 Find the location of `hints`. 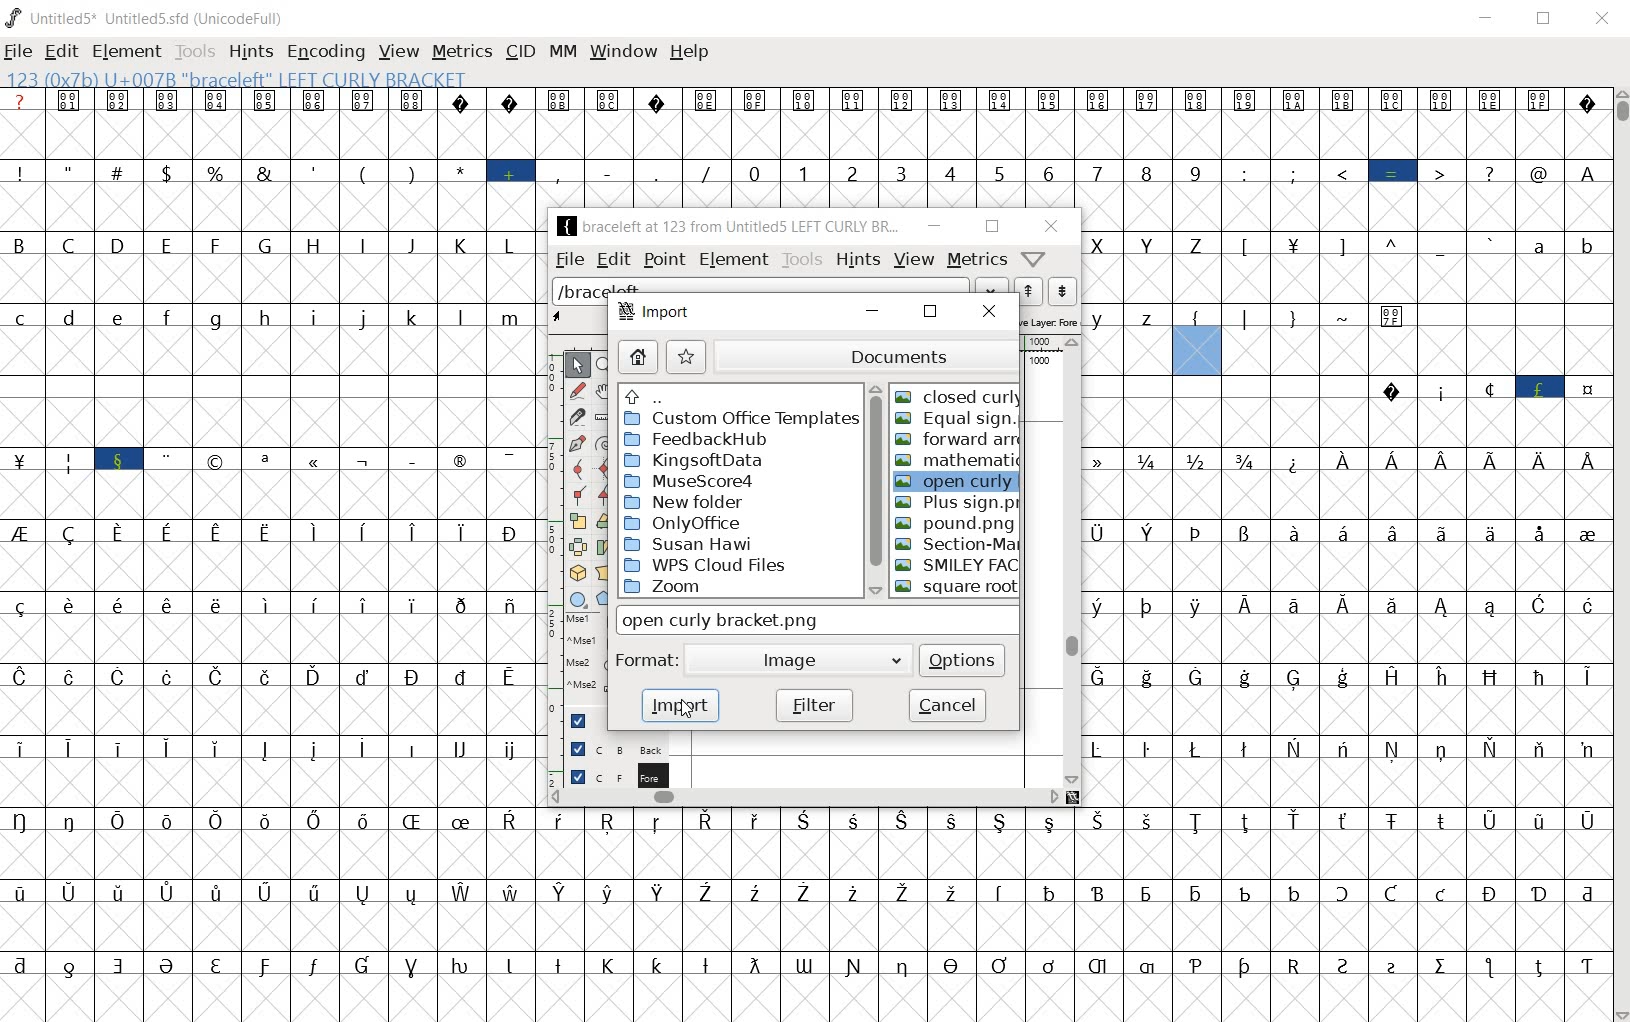

hints is located at coordinates (249, 52).